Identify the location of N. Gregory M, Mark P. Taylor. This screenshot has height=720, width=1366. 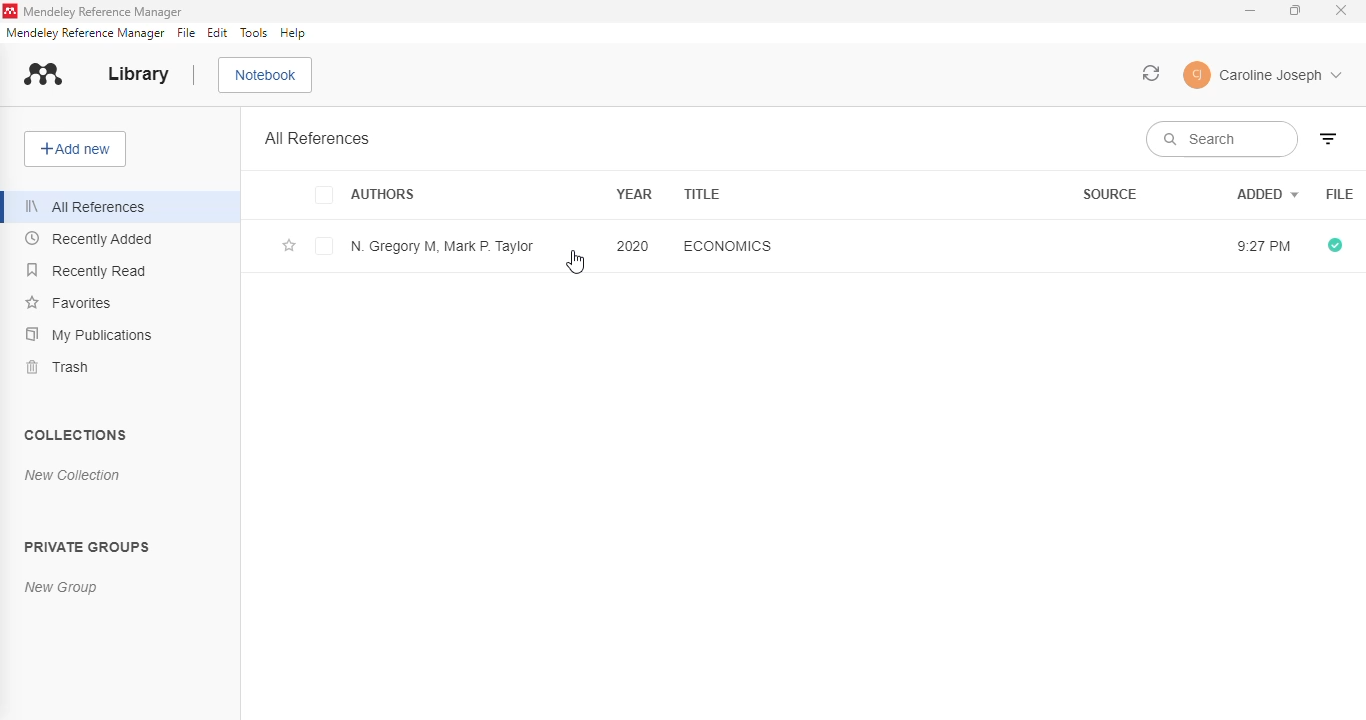
(441, 246).